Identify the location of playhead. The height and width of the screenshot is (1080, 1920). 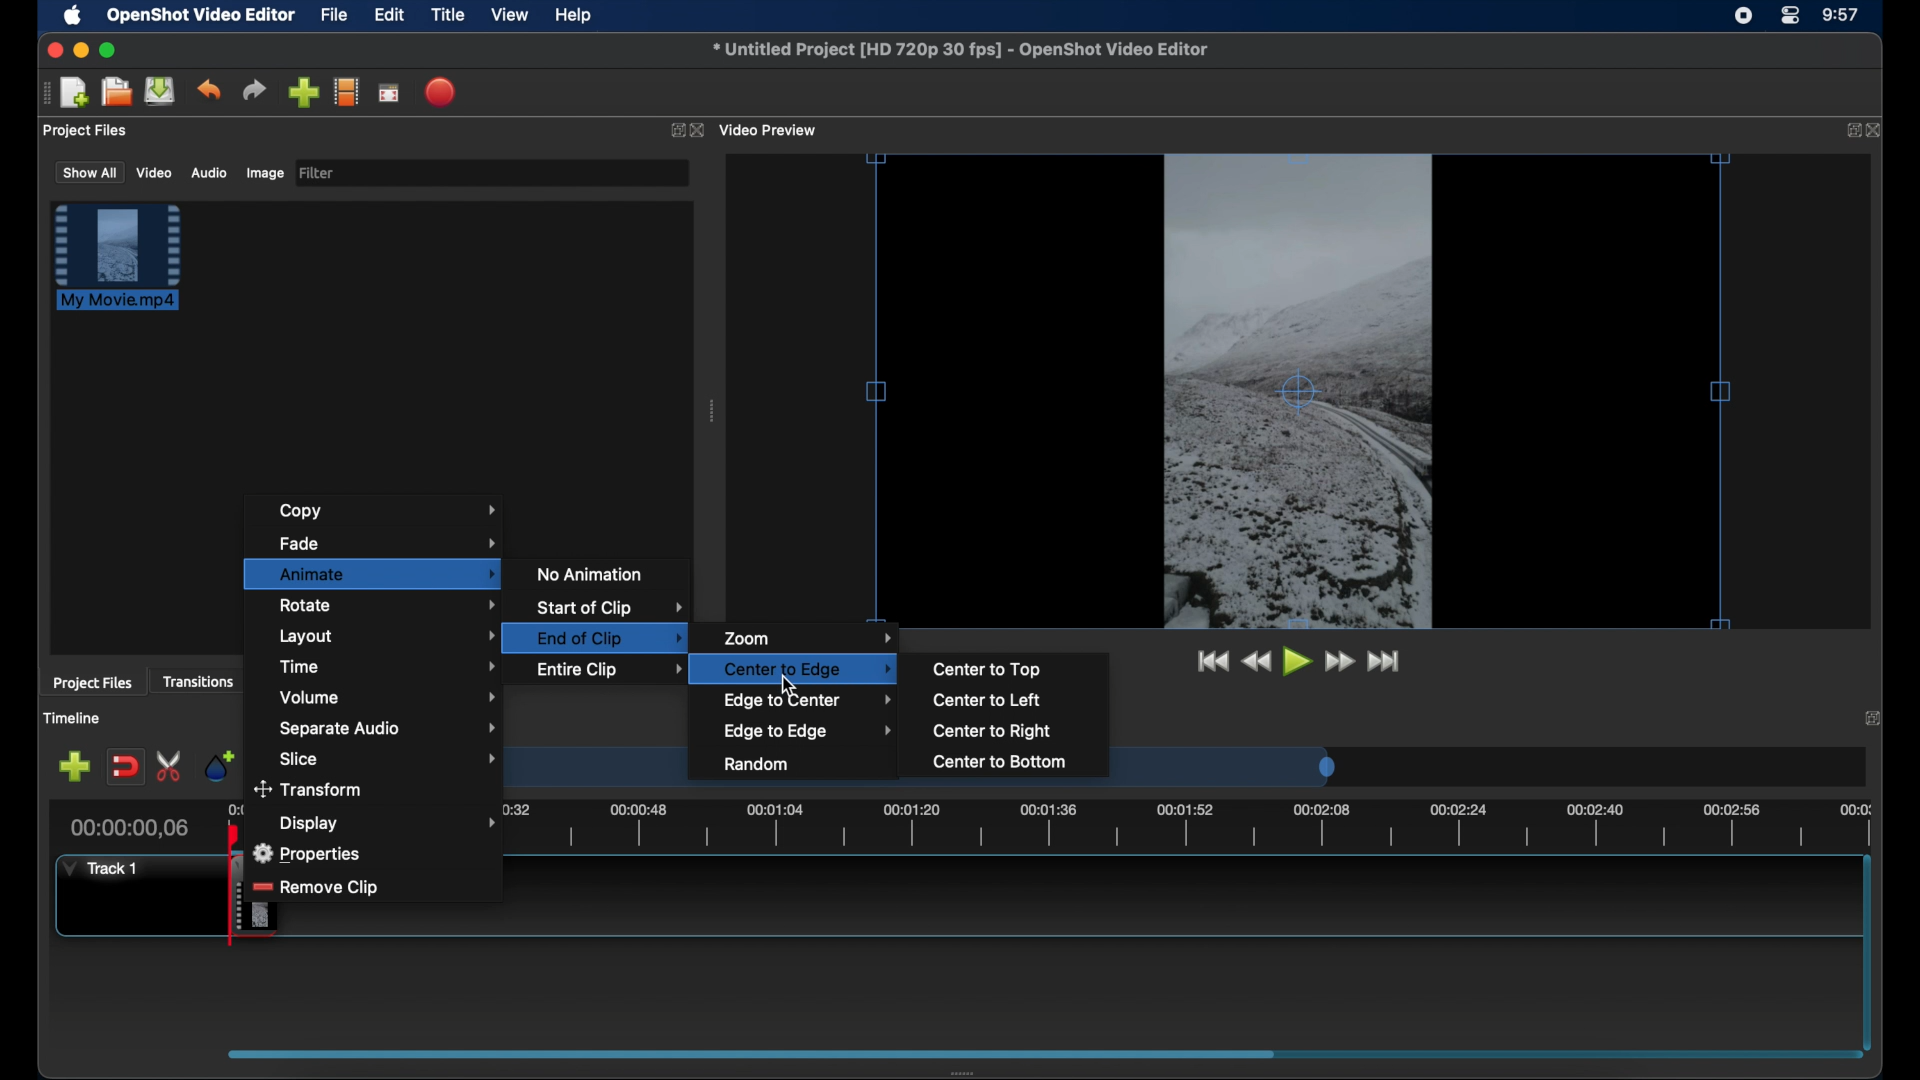
(234, 836).